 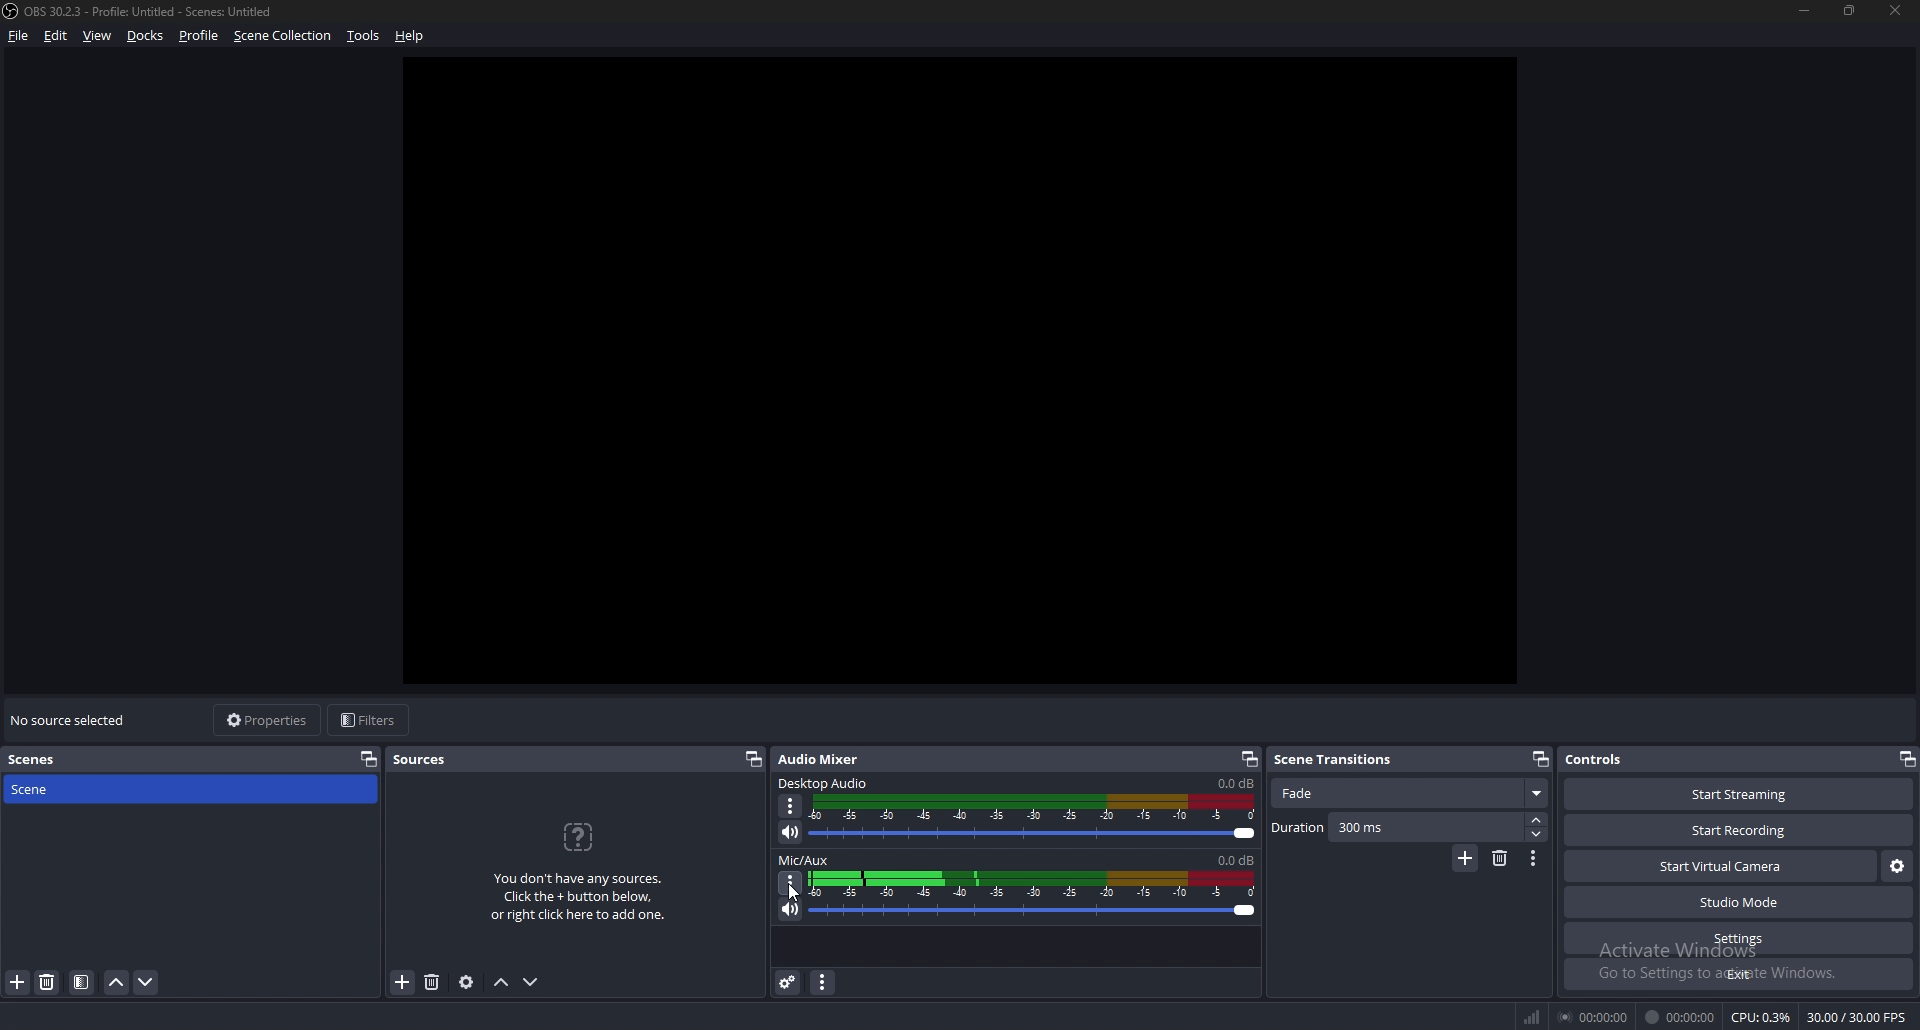 What do you see at coordinates (1340, 761) in the screenshot?
I see `scene transitions` at bounding box center [1340, 761].